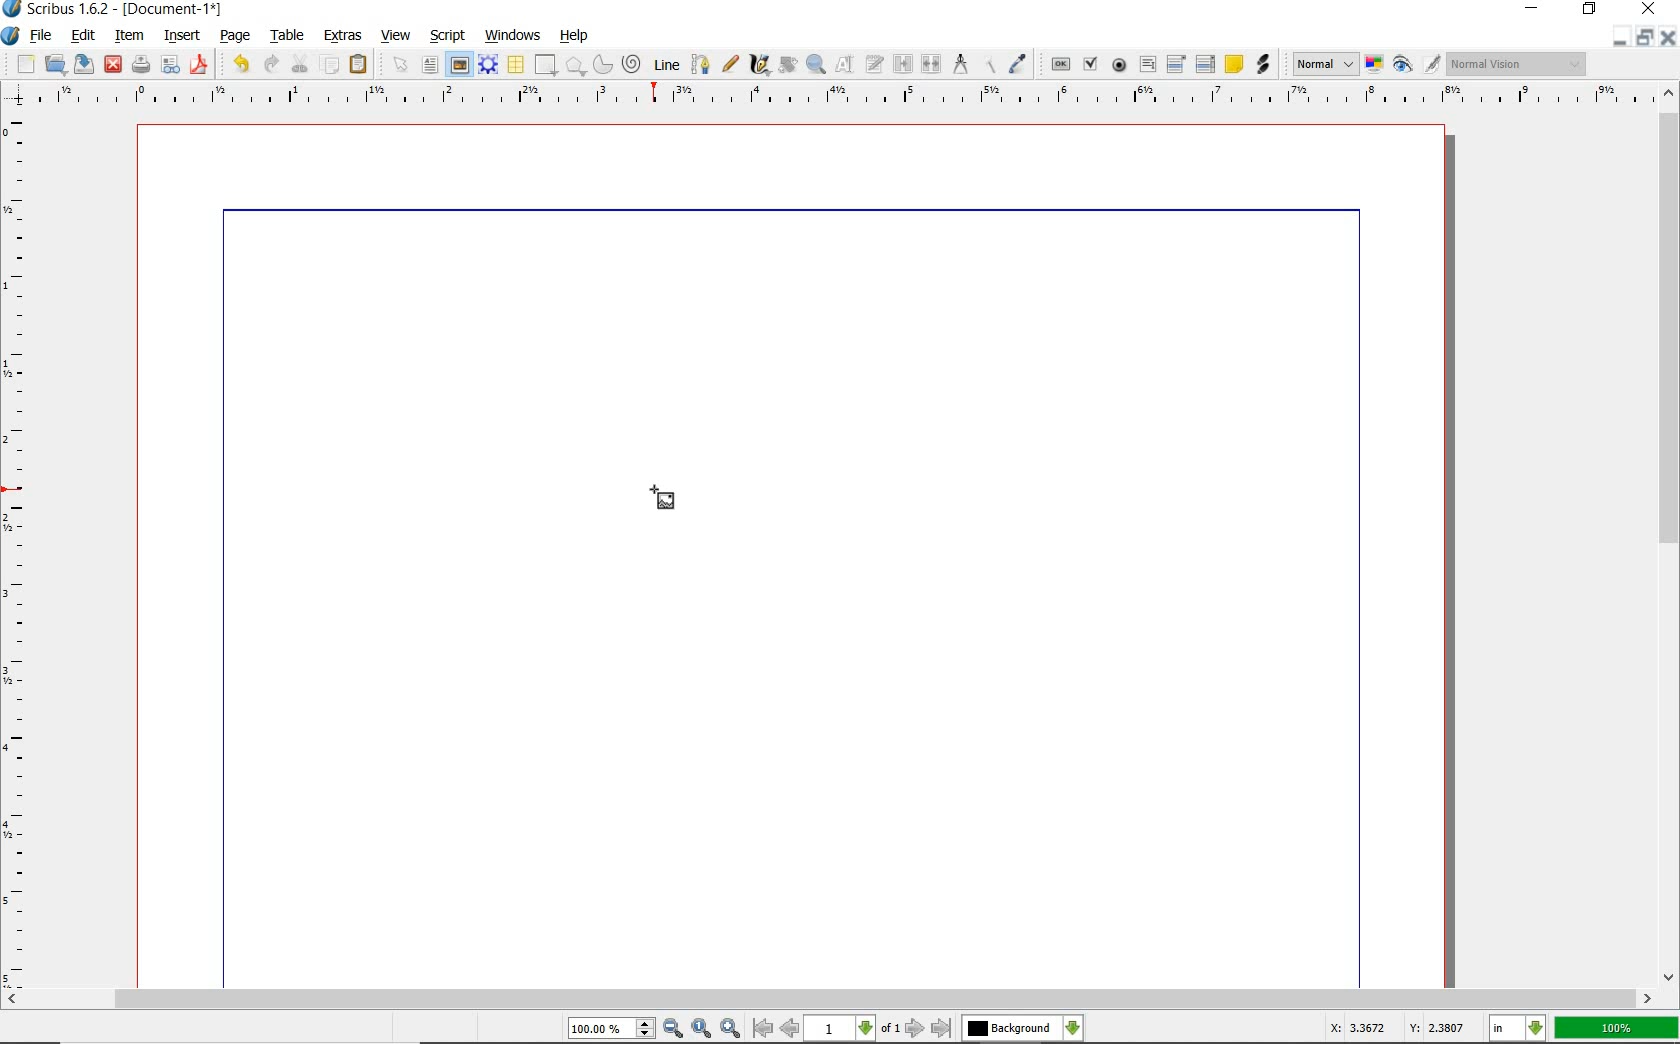 This screenshot has width=1680, height=1044. Describe the element at coordinates (1324, 64) in the screenshot. I see `Normal` at that location.